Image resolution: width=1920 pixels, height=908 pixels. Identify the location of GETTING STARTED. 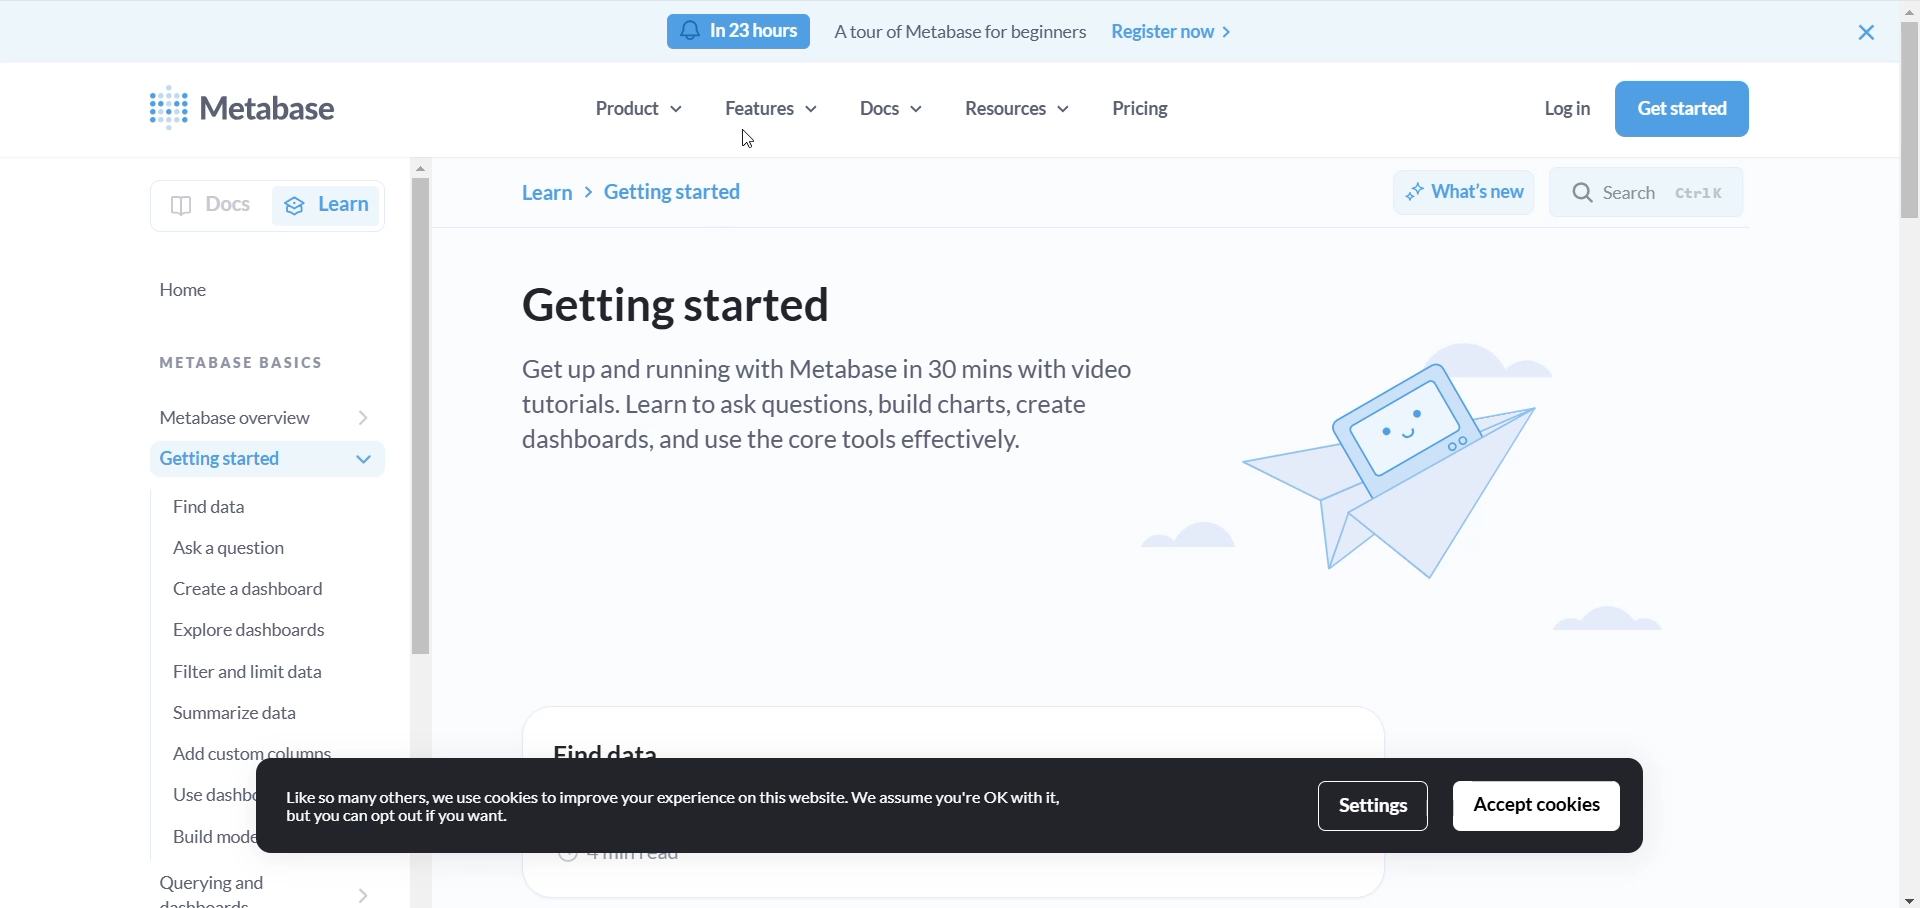
(260, 464).